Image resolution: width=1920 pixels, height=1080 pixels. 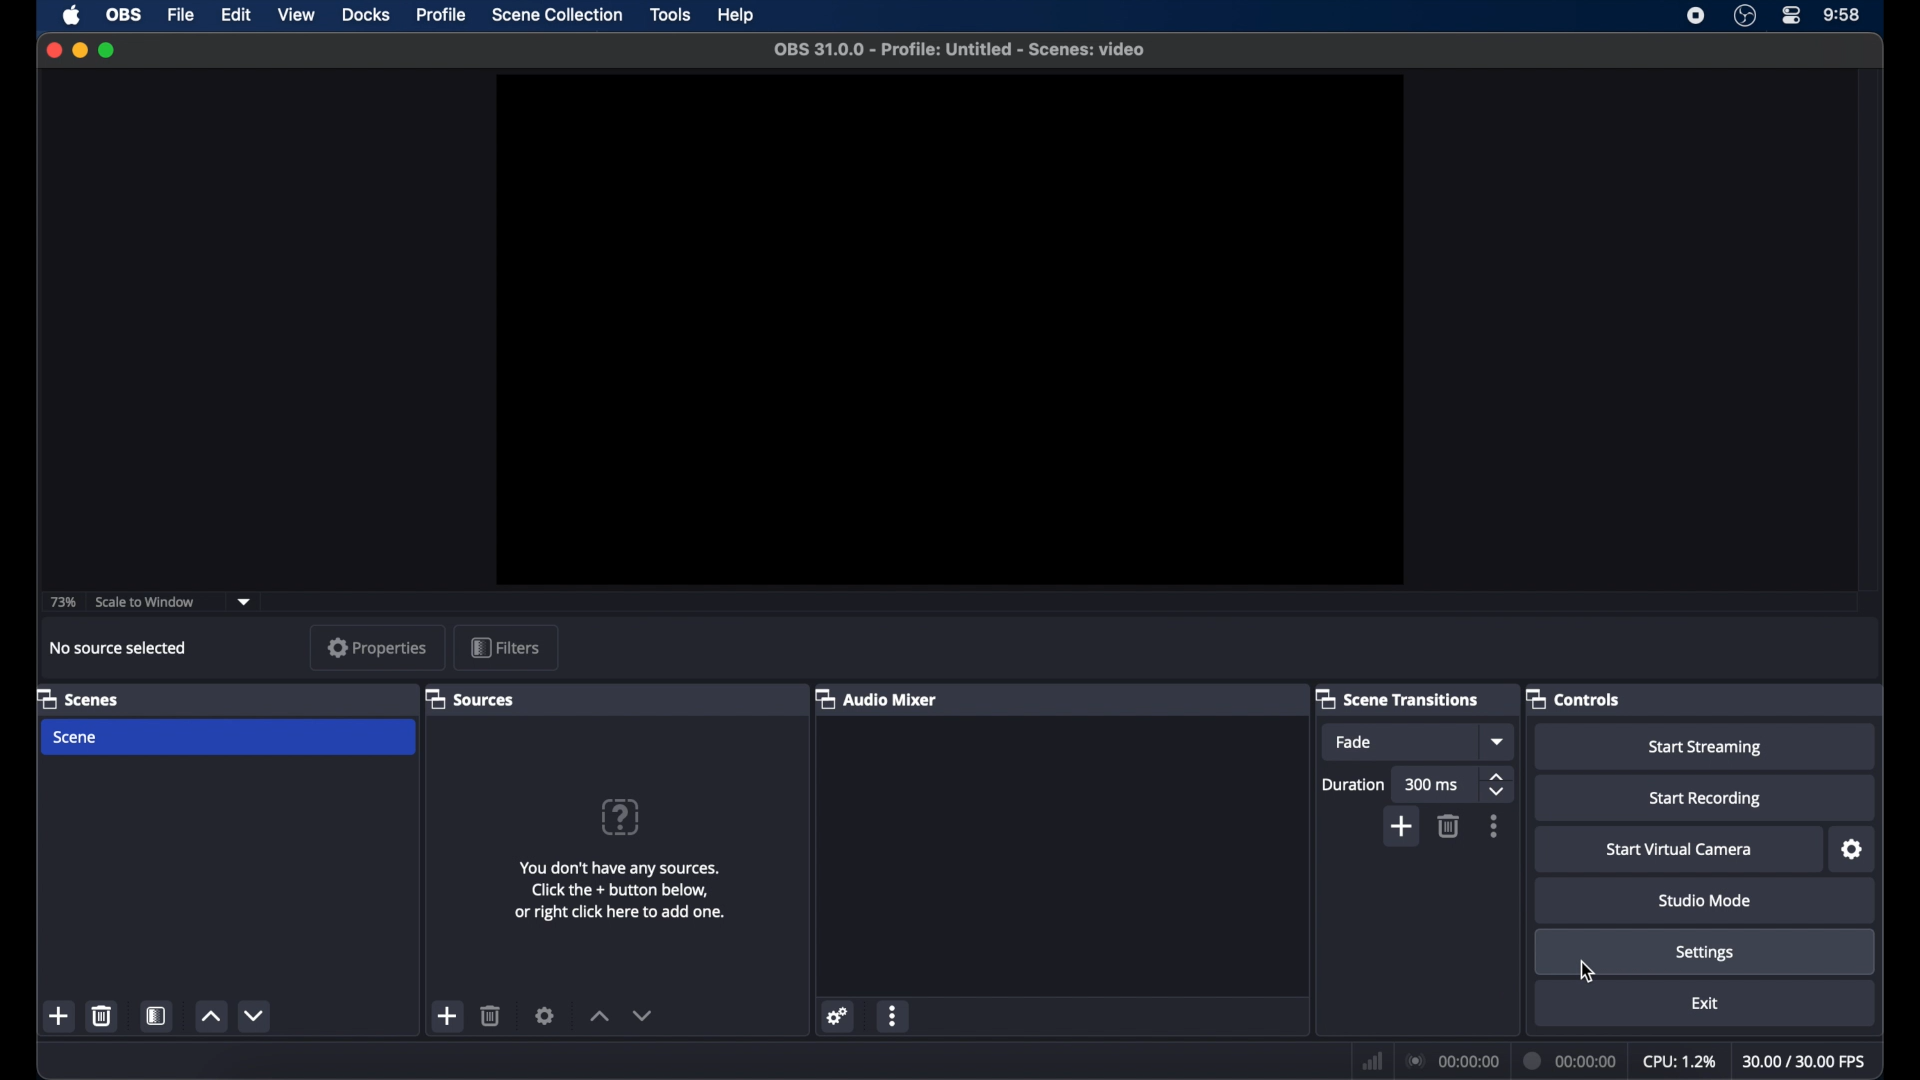 What do you see at coordinates (78, 698) in the screenshot?
I see `scenes` at bounding box center [78, 698].